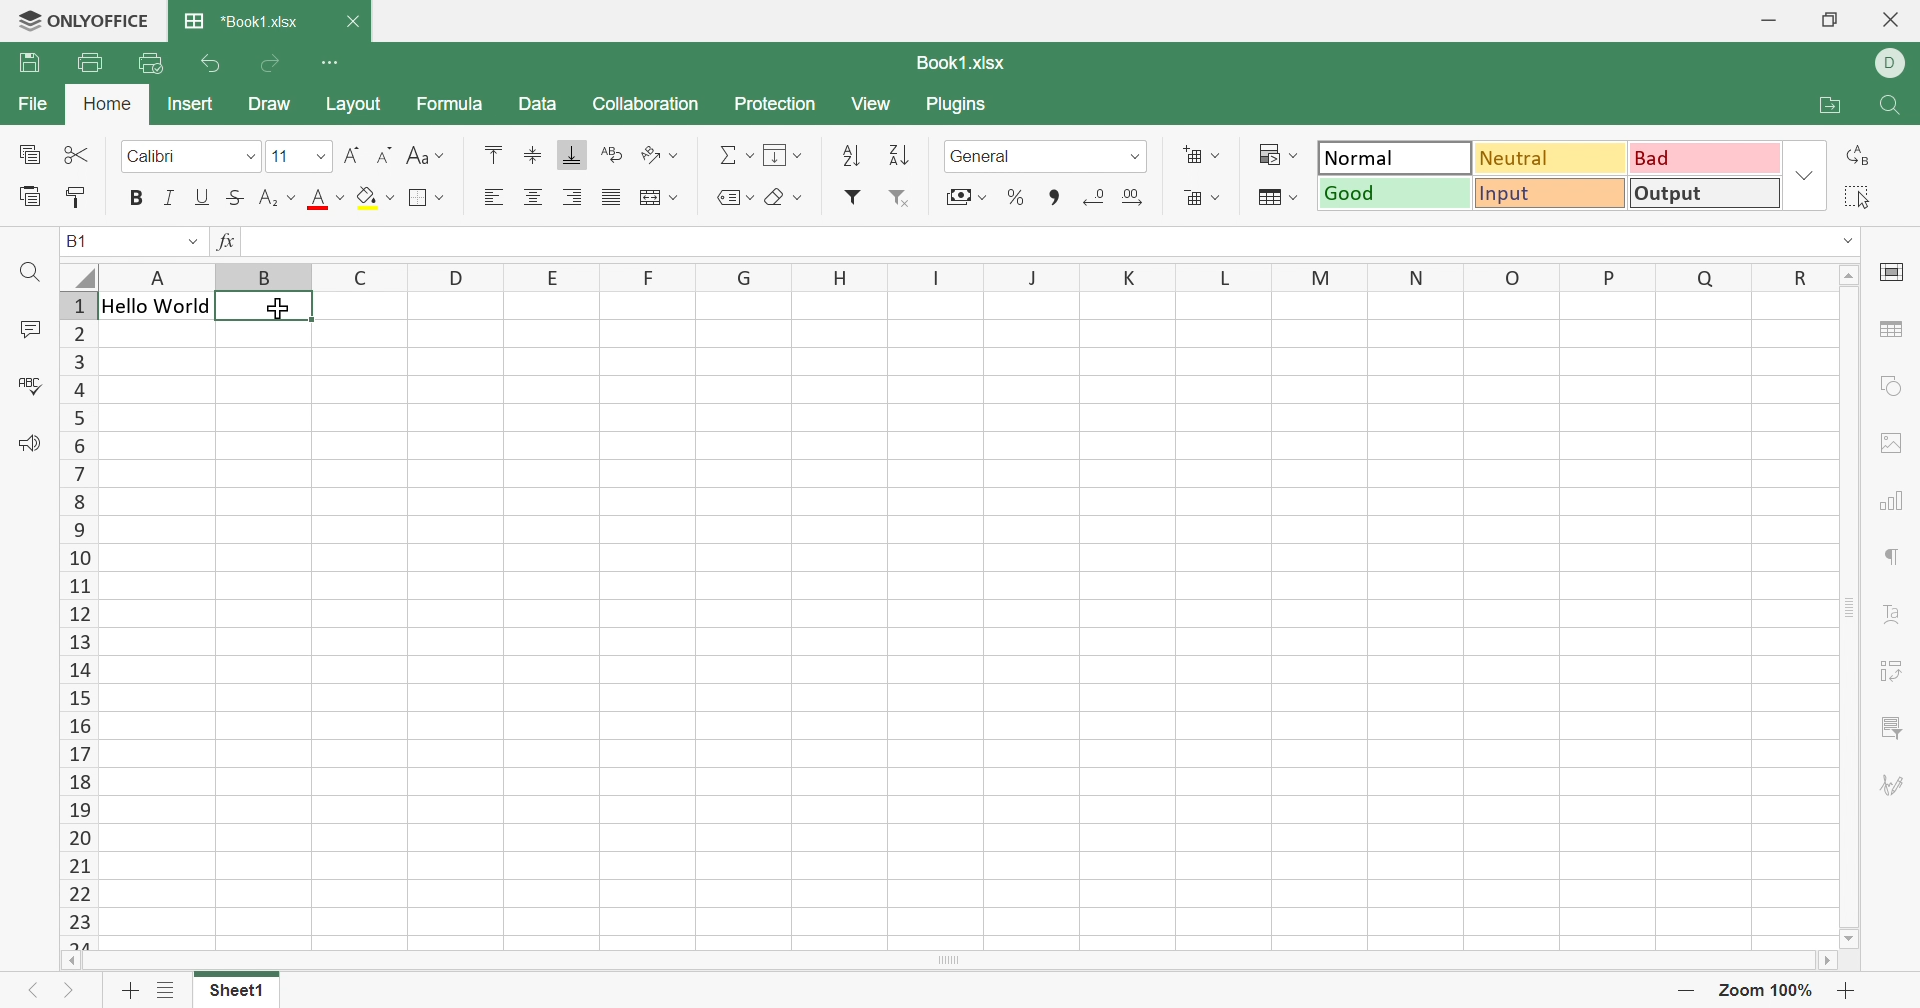  What do you see at coordinates (1895, 613) in the screenshot?
I see `Text art settings` at bounding box center [1895, 613].